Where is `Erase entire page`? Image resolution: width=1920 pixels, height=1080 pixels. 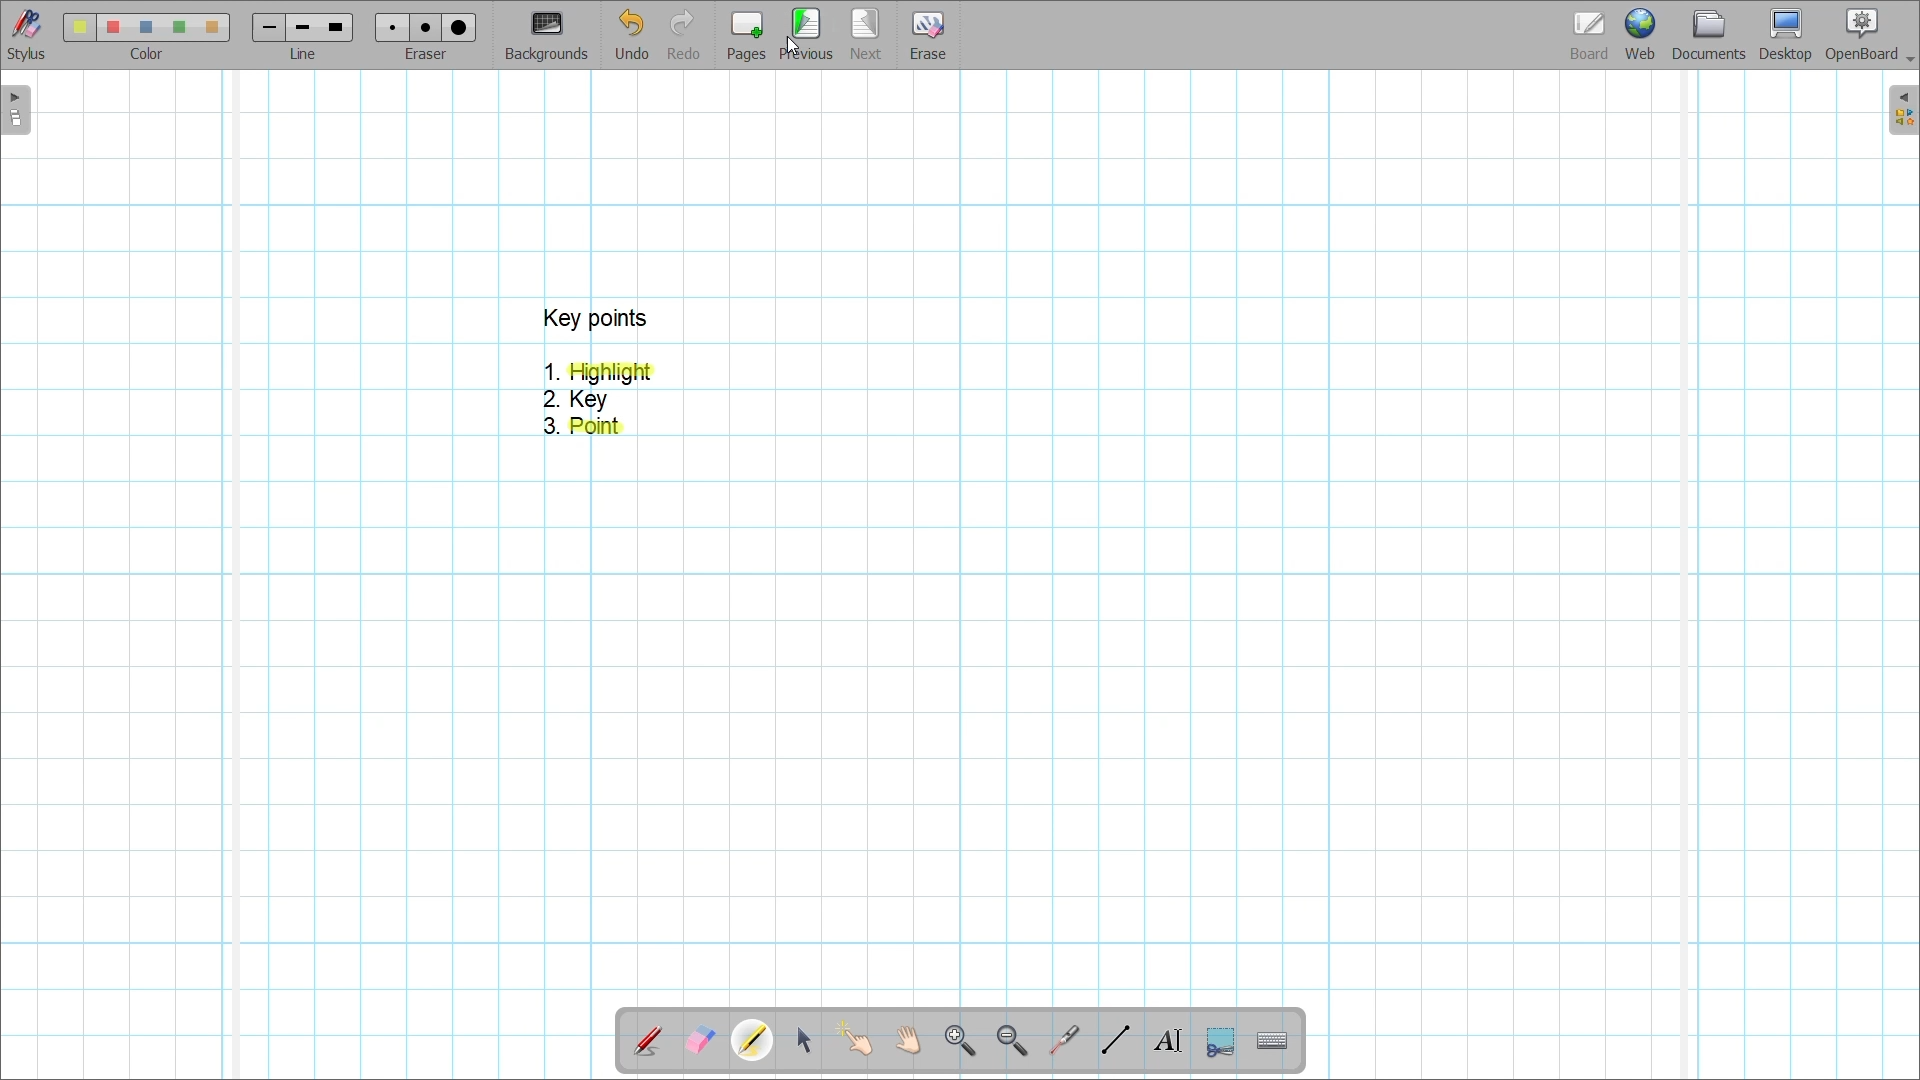
Erase entire page is located at coordinates (927, 36).